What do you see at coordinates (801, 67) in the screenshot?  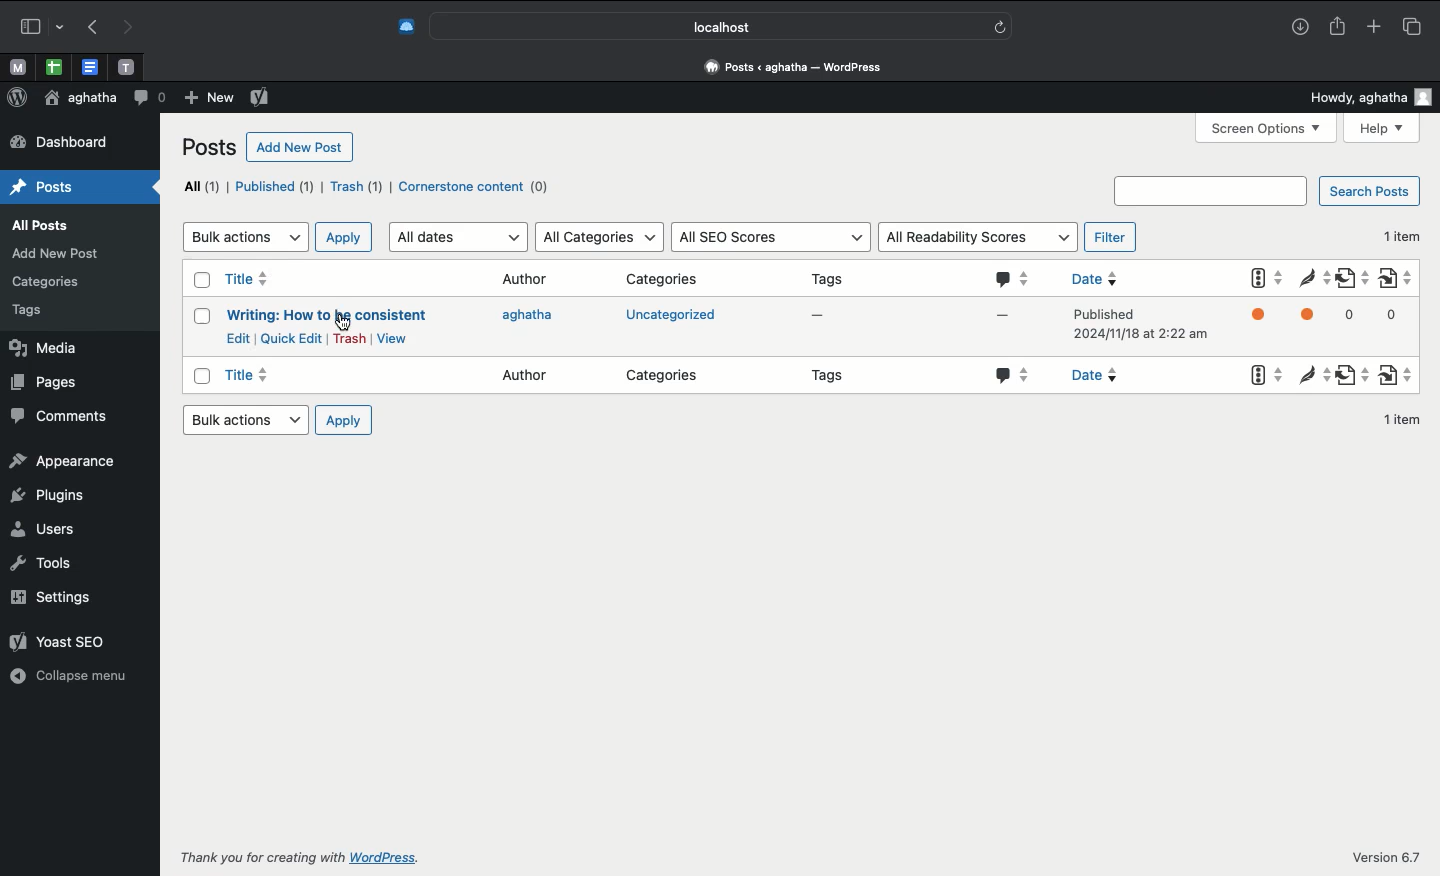 I see `Dashboard « aghatha — WordPress.` at bounding box center [801, 67].